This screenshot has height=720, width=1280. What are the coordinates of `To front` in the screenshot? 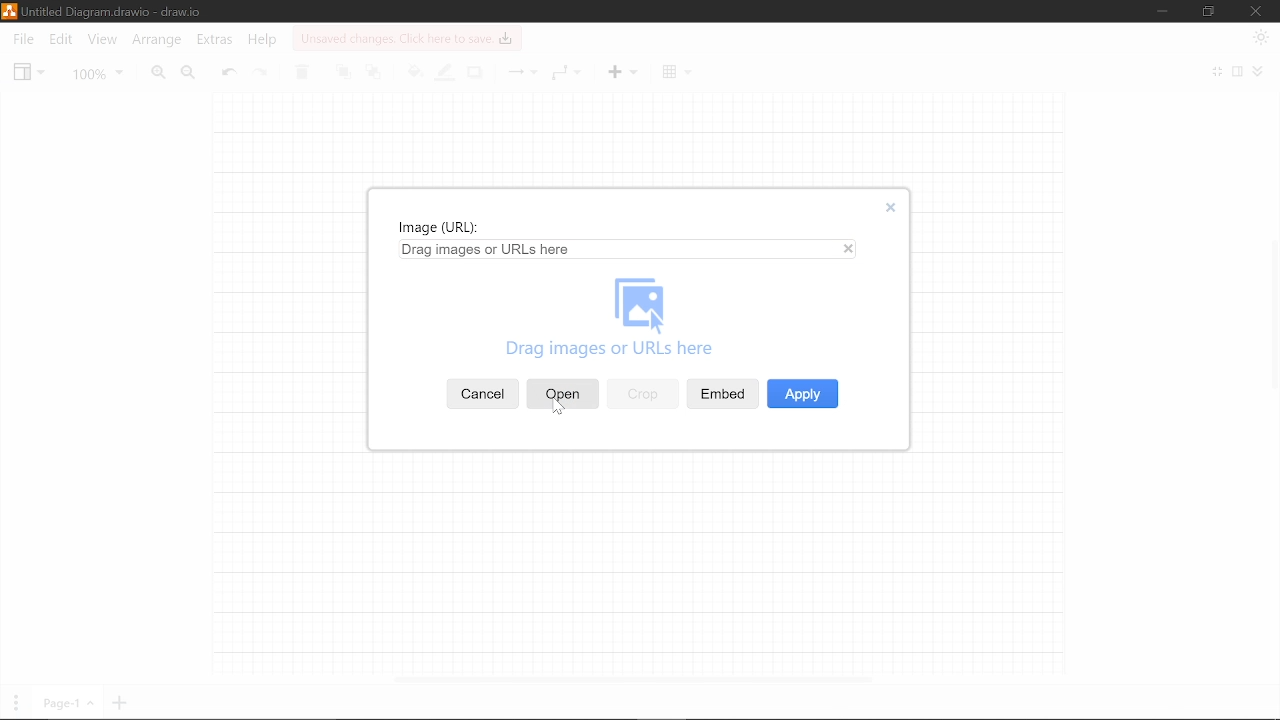 It's located at (344, 72).